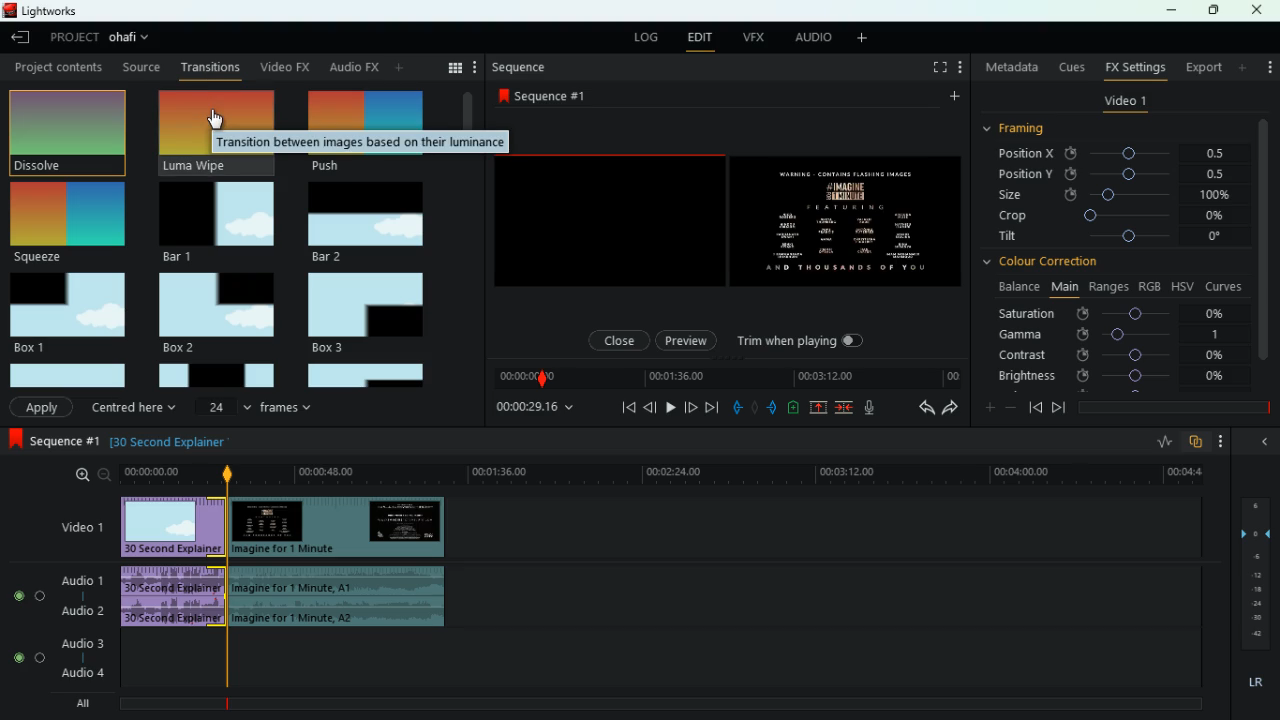 This screenshot has height=720, width=1280. What do you see at coordinates (218, 223) in the screenshot?
I see `bar 1` at bounding box center [218, 223].